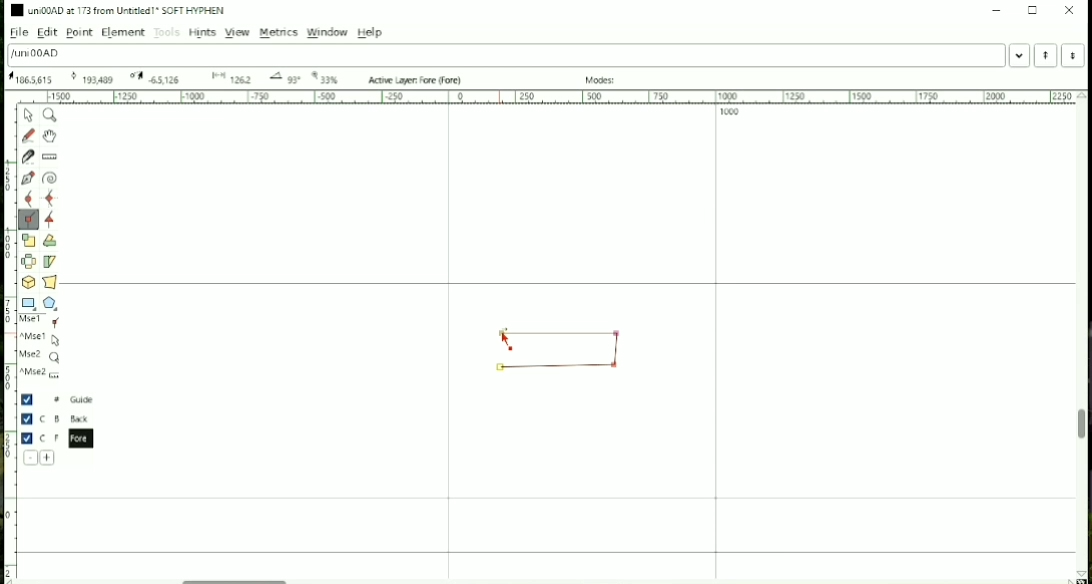  What do you see at coordinates (50, 221) in the screenshot?
I see `Add a tangent point` at bounding box center [50, 221].